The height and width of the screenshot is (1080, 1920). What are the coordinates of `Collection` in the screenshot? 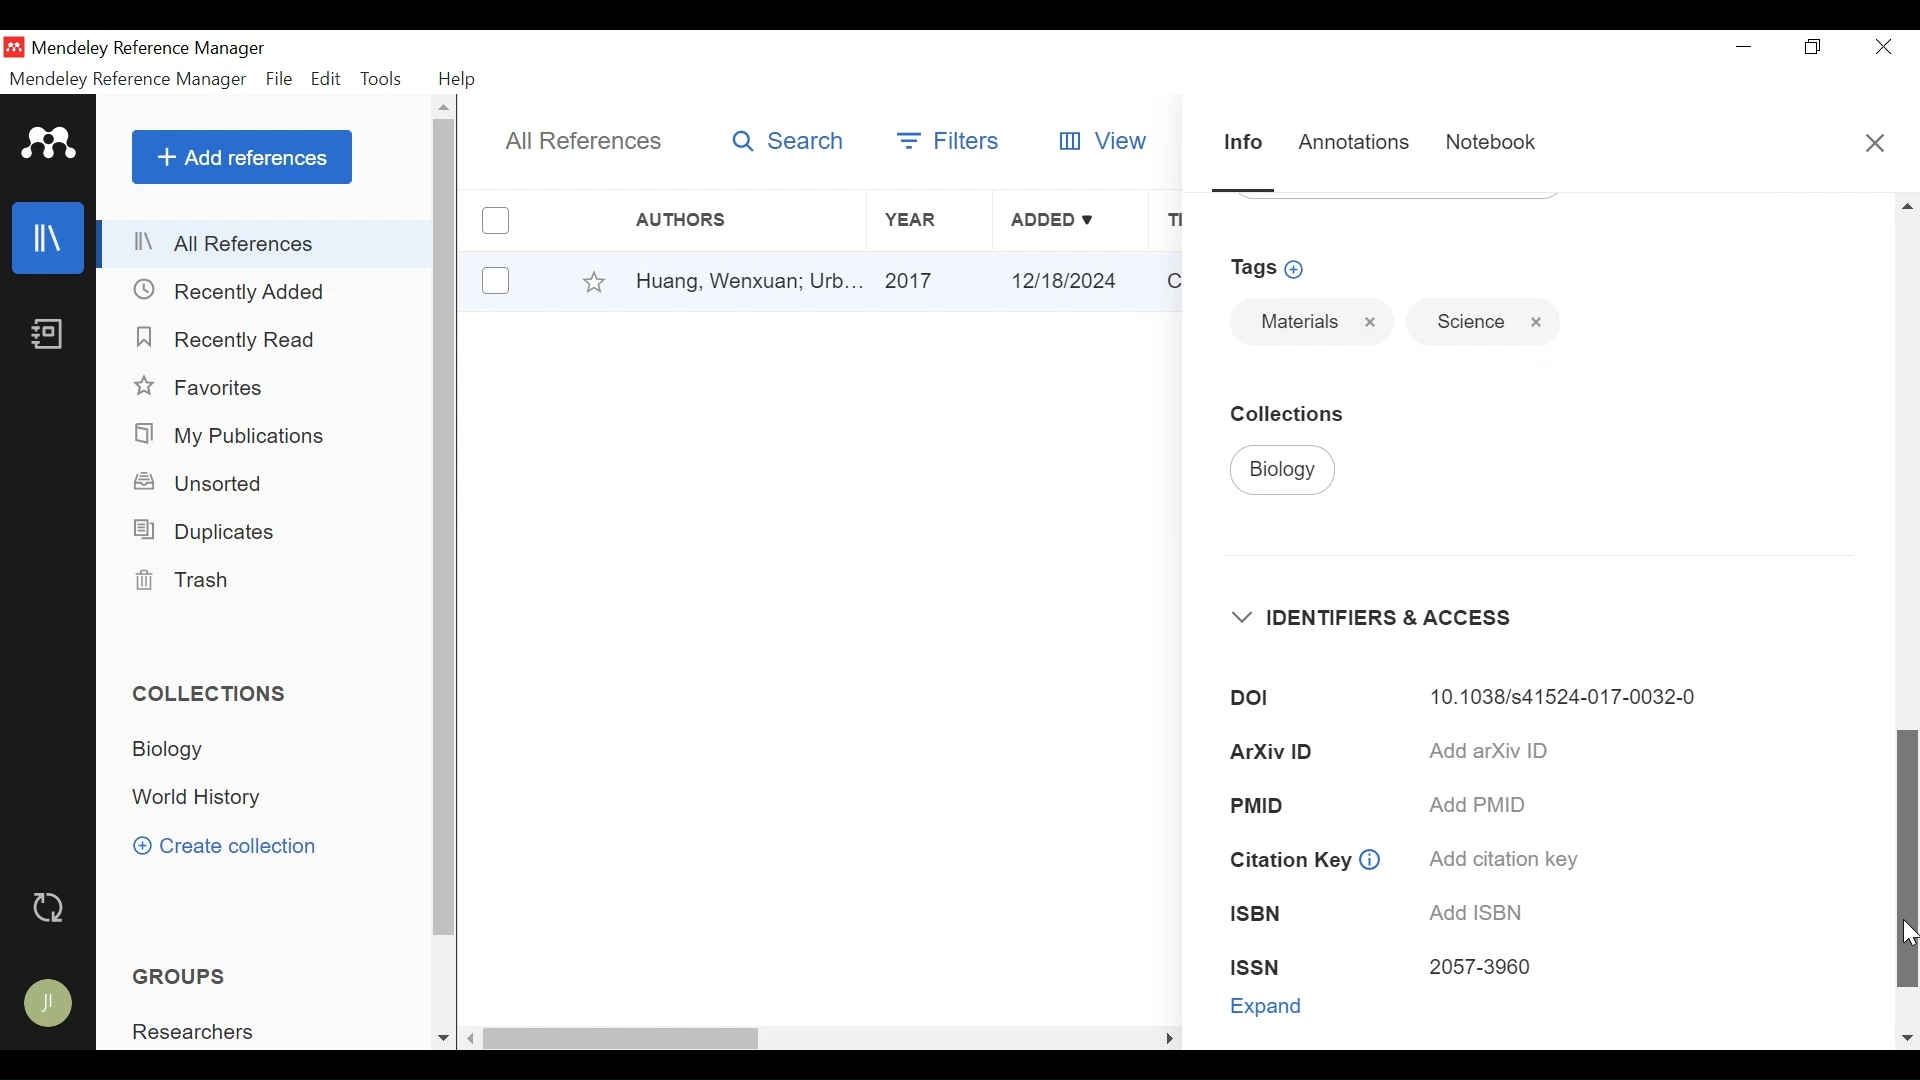 It's located at (190, 751).